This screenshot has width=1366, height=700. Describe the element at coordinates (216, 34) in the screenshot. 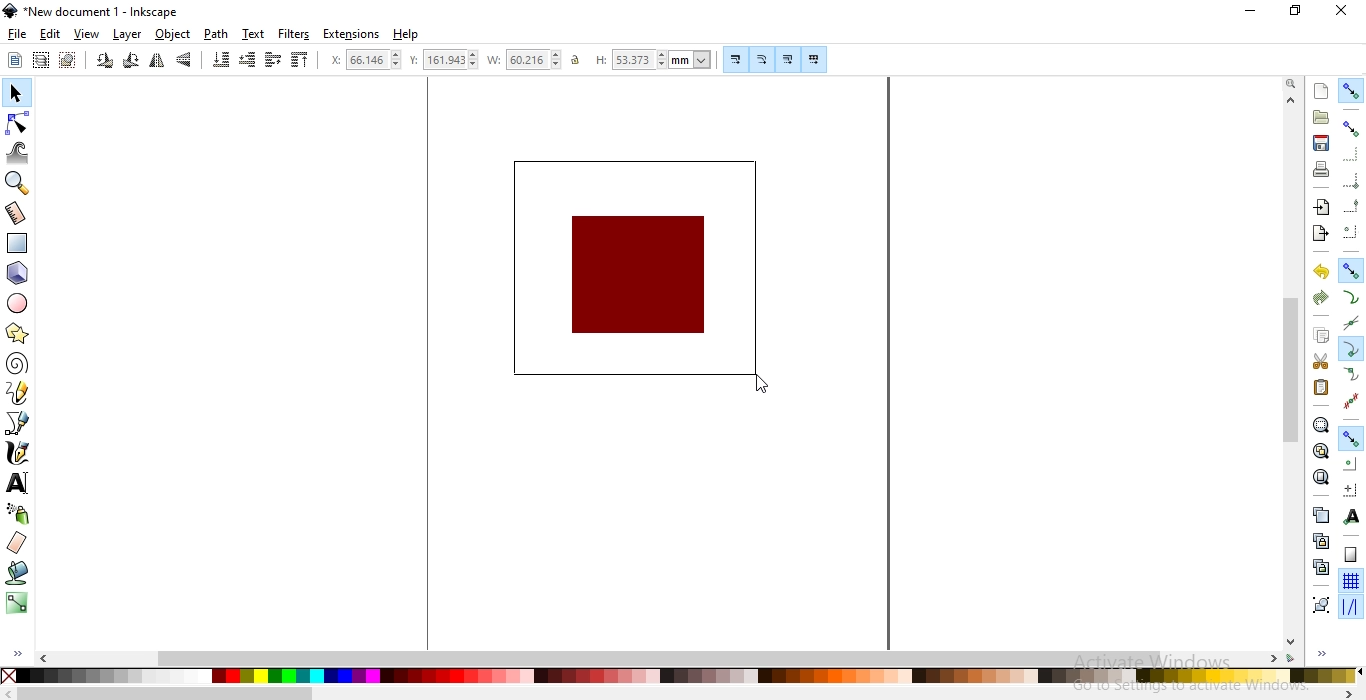

I see `path` at that location.